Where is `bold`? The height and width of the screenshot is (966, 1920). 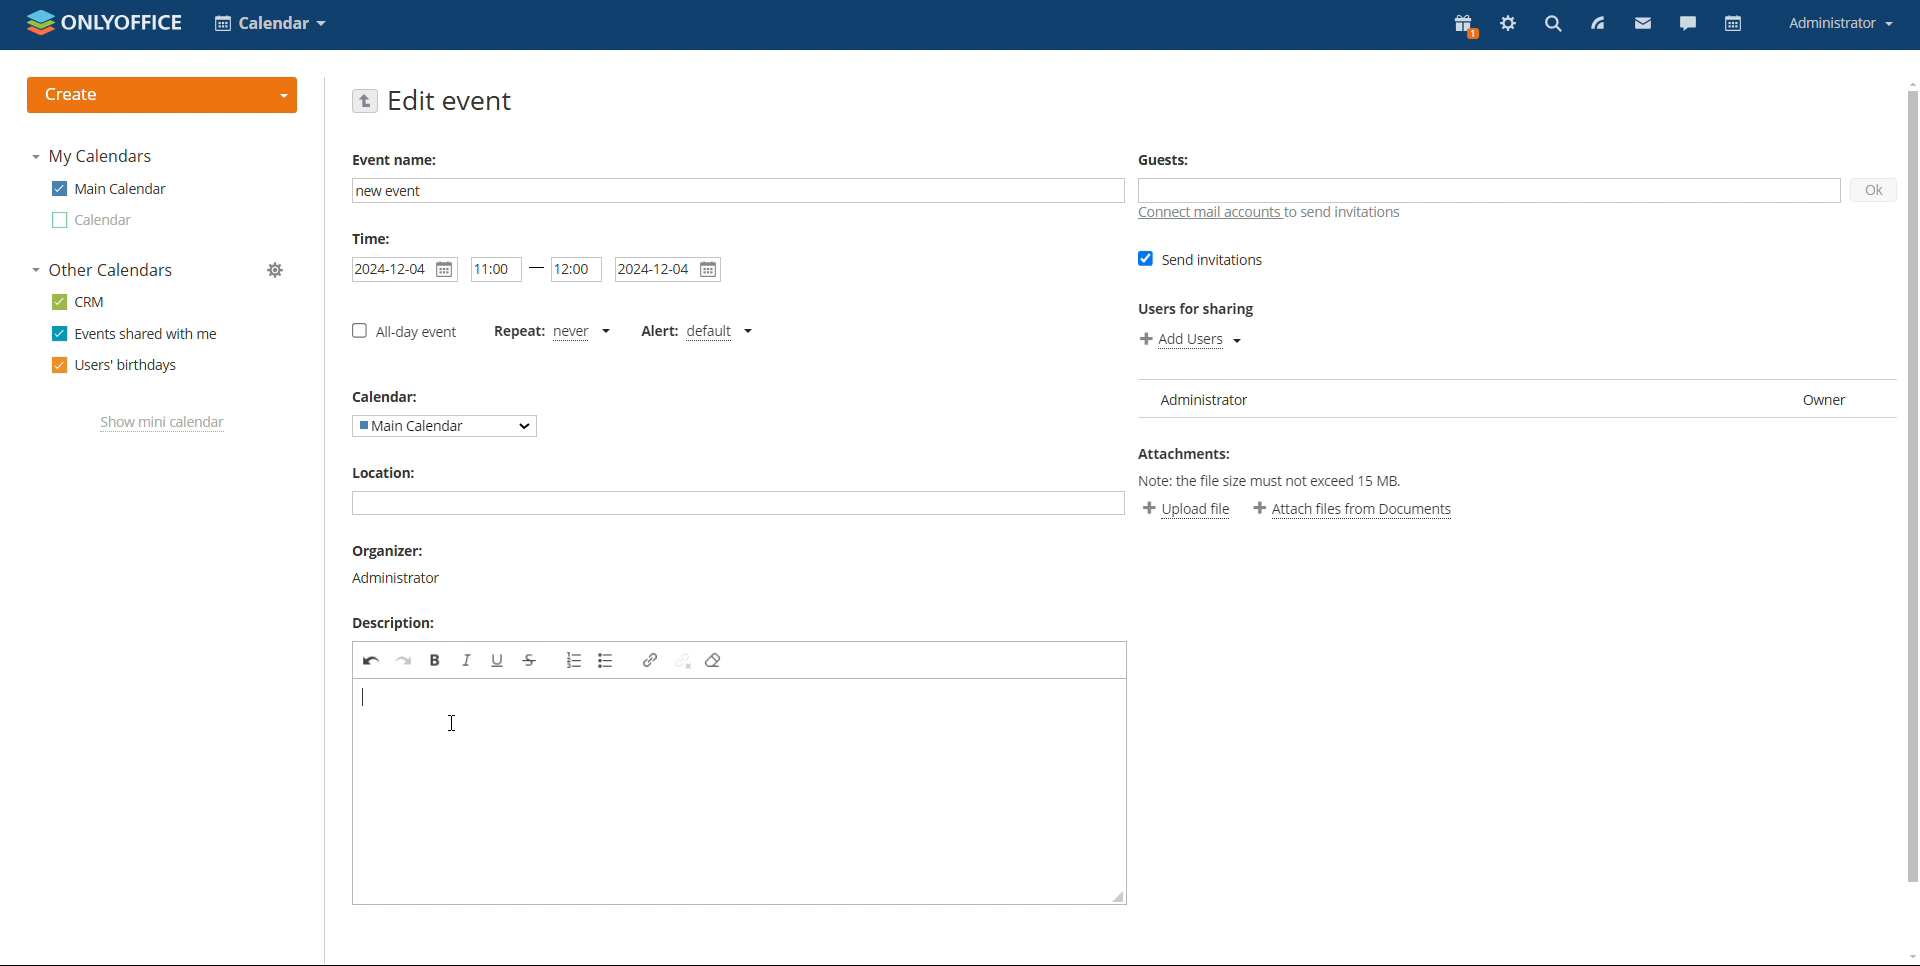
bold is located at coordinates (436, 660).